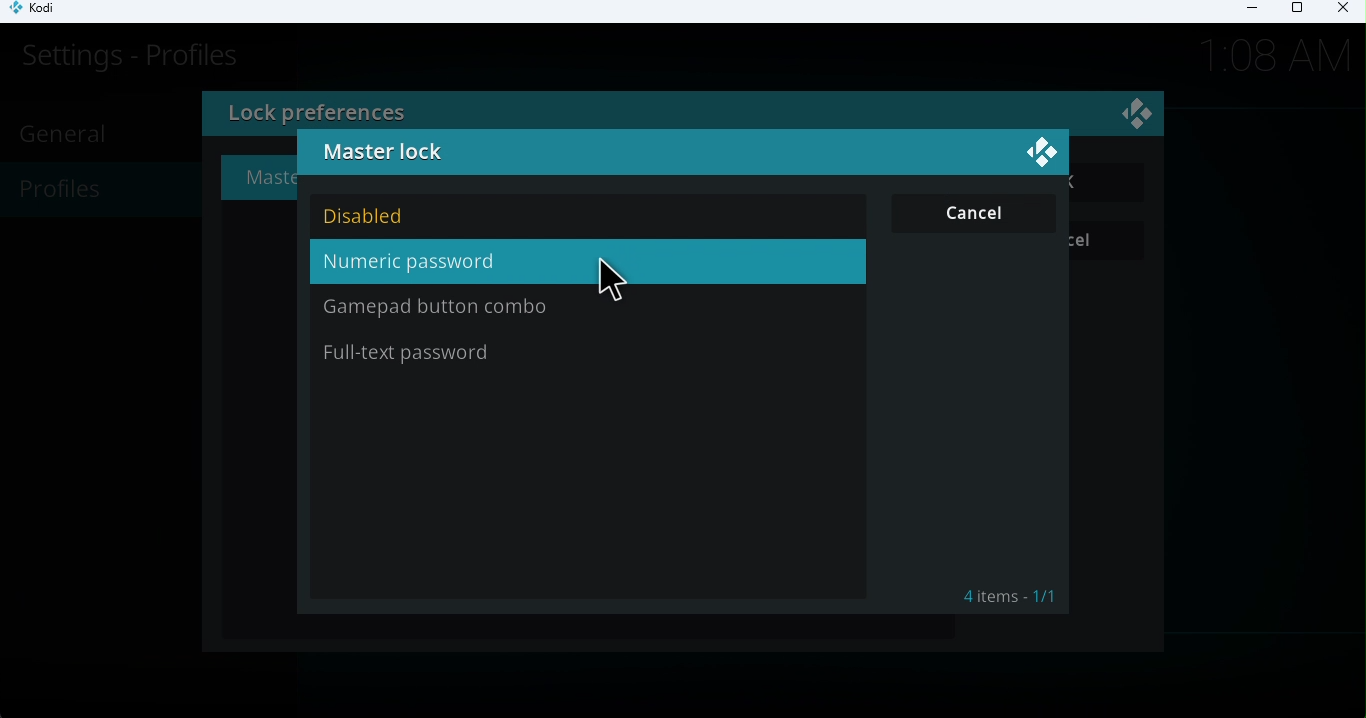 Image resolution: width=1366 pixels, height=718 pixels. Describe the element at coordinates (617, 277) in the screenshot. I see `cursor` at that location.